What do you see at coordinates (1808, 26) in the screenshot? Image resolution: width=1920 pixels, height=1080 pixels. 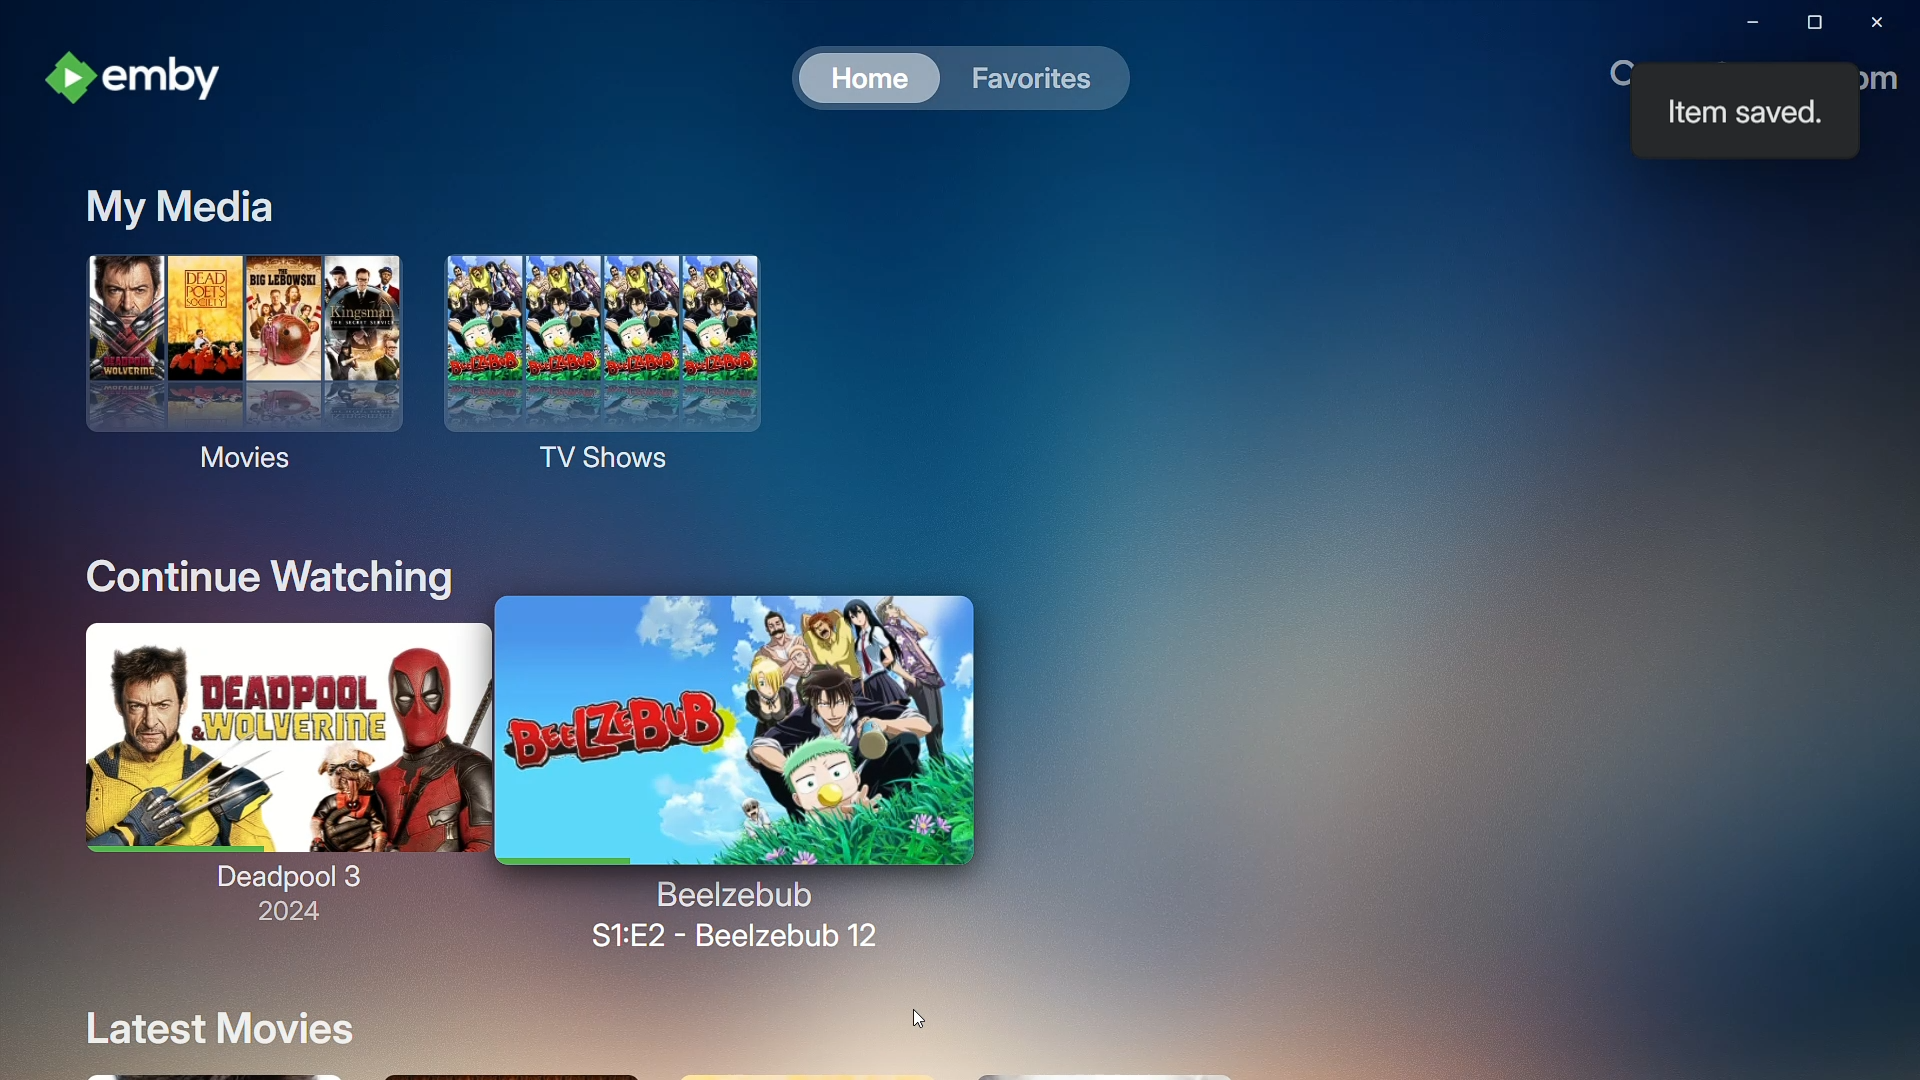 I see `Restore` at bounding box center [1808, 26].